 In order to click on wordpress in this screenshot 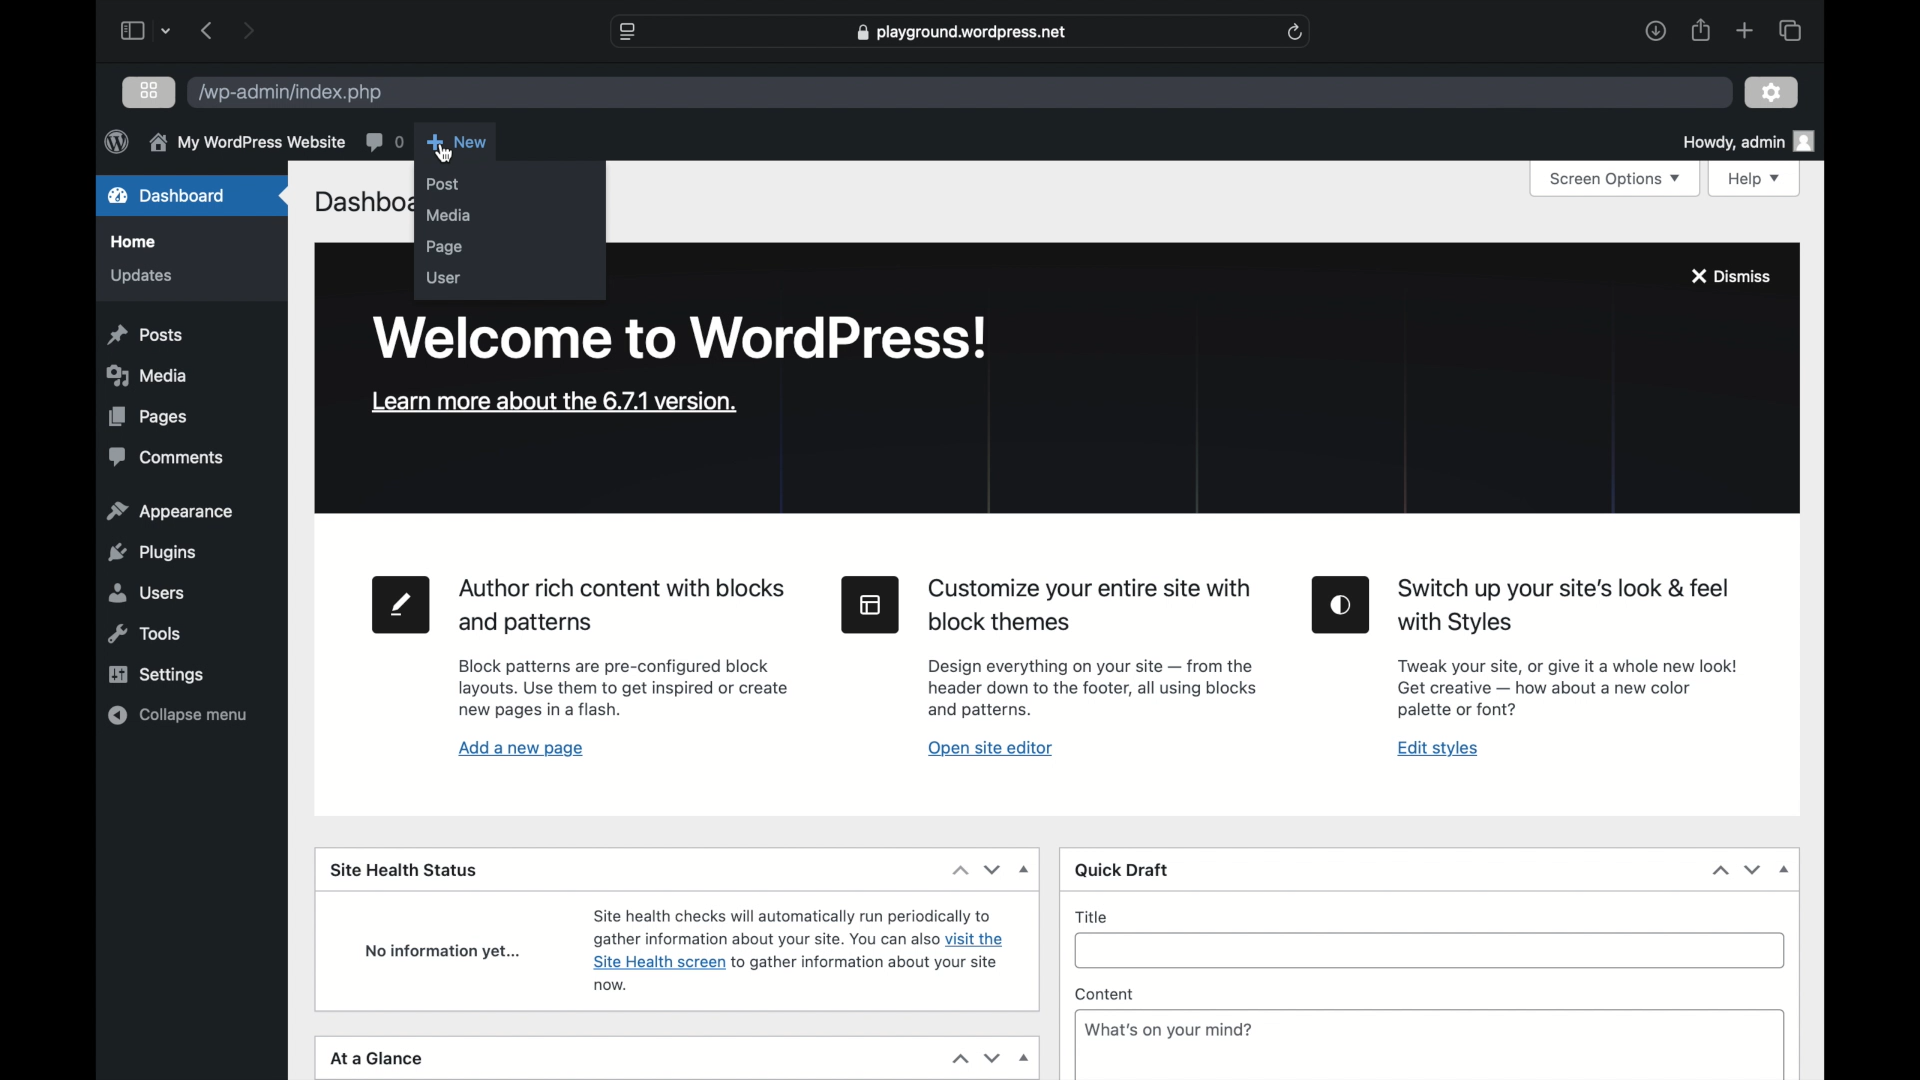, I will do `click(116, 141)`.